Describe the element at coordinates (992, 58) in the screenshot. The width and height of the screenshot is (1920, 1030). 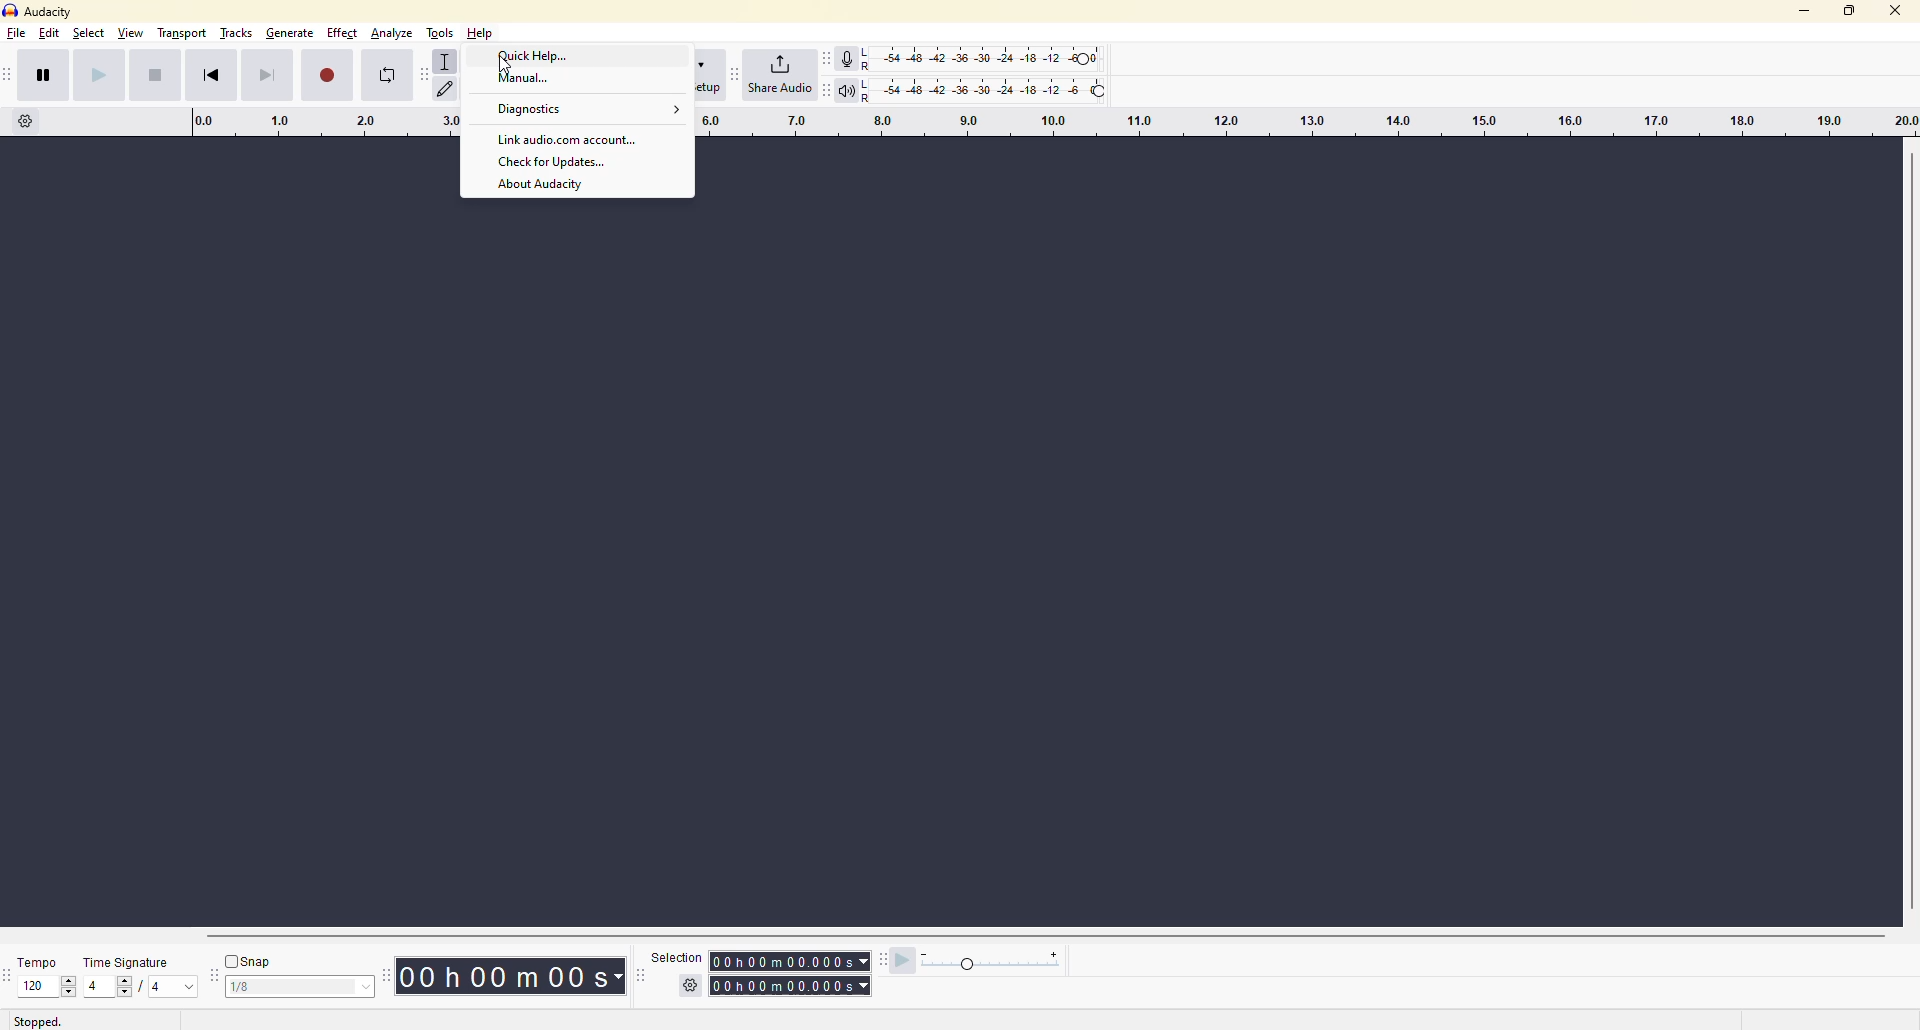
I see `recording level` at that location.